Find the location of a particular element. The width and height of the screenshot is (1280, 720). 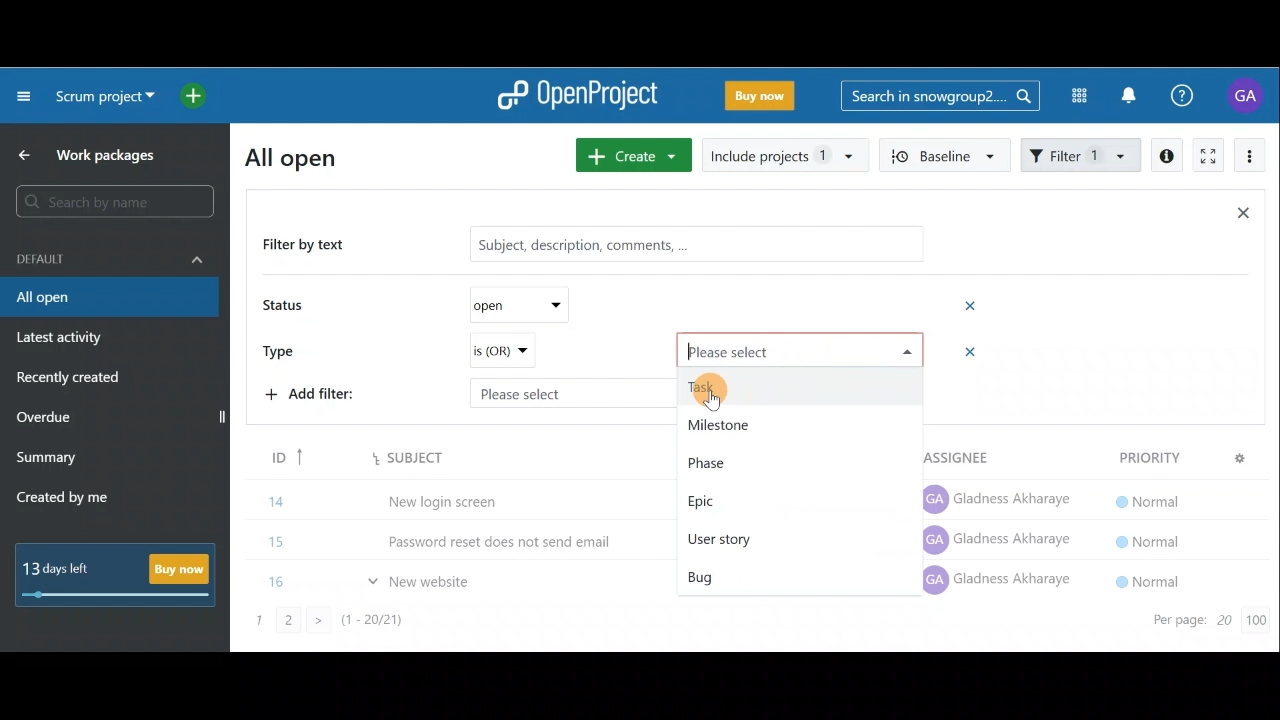

Priority is located at coordinates (1177, 455).